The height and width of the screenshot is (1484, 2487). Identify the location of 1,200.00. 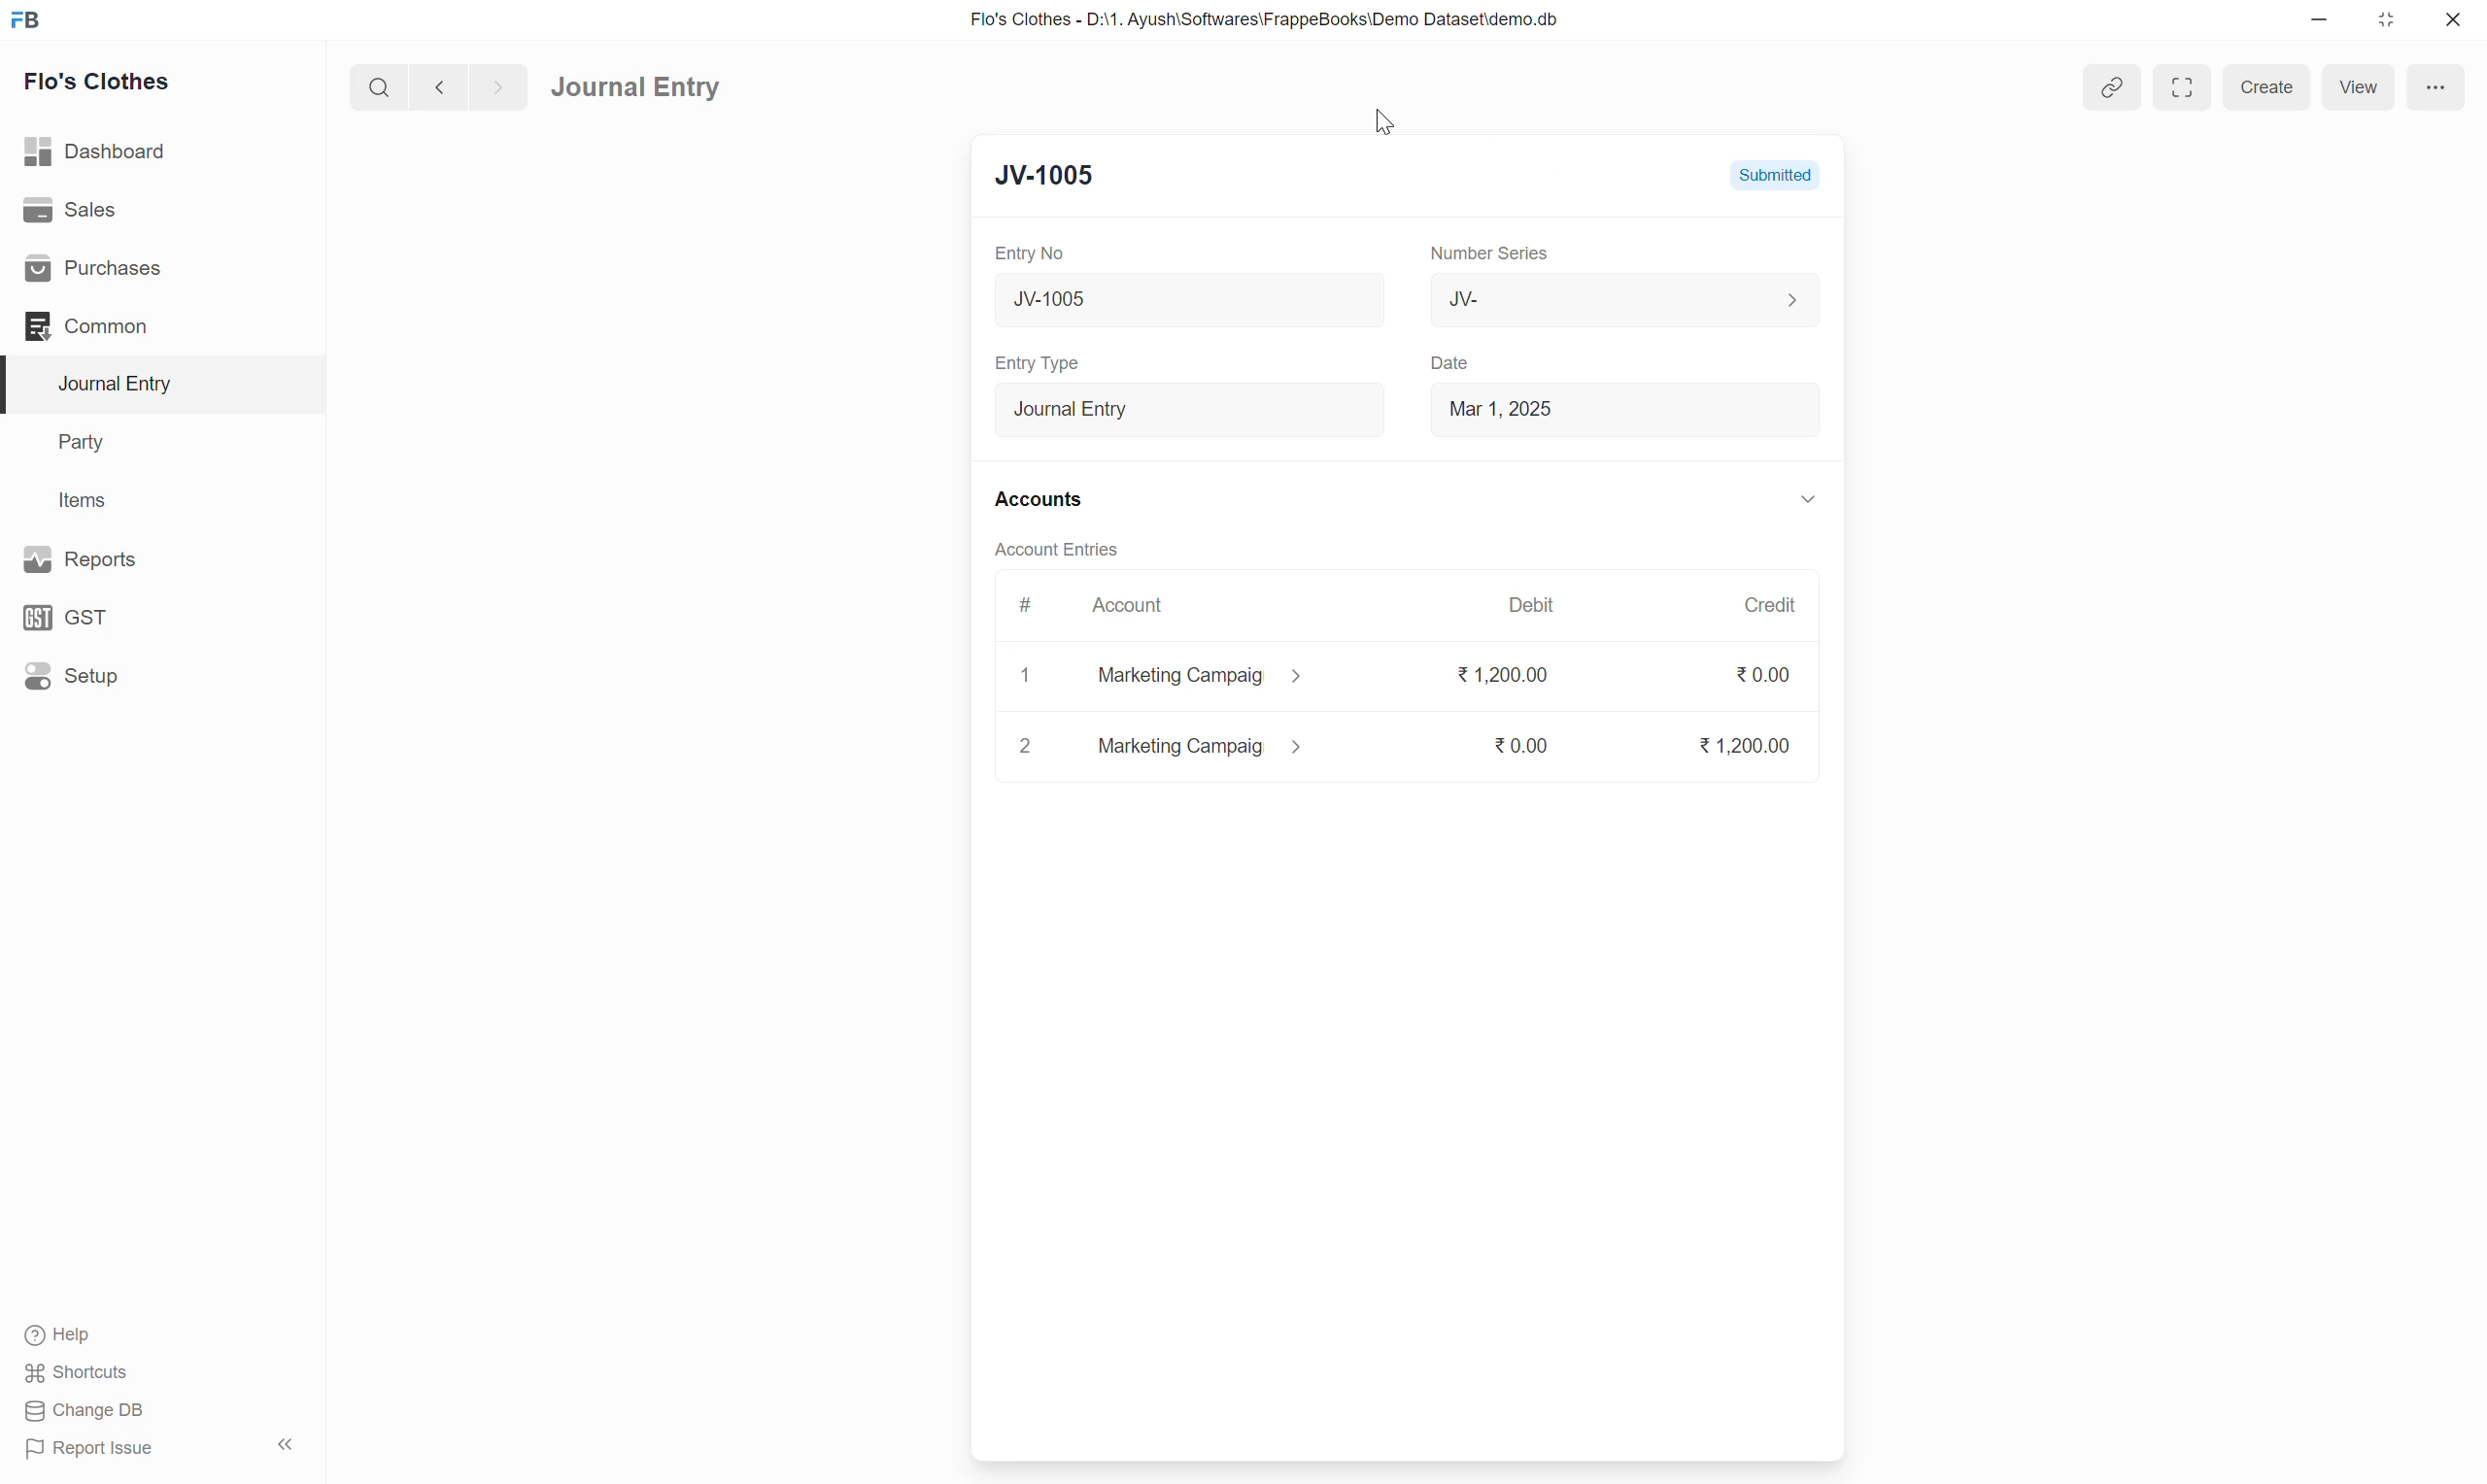
(1743, 745).